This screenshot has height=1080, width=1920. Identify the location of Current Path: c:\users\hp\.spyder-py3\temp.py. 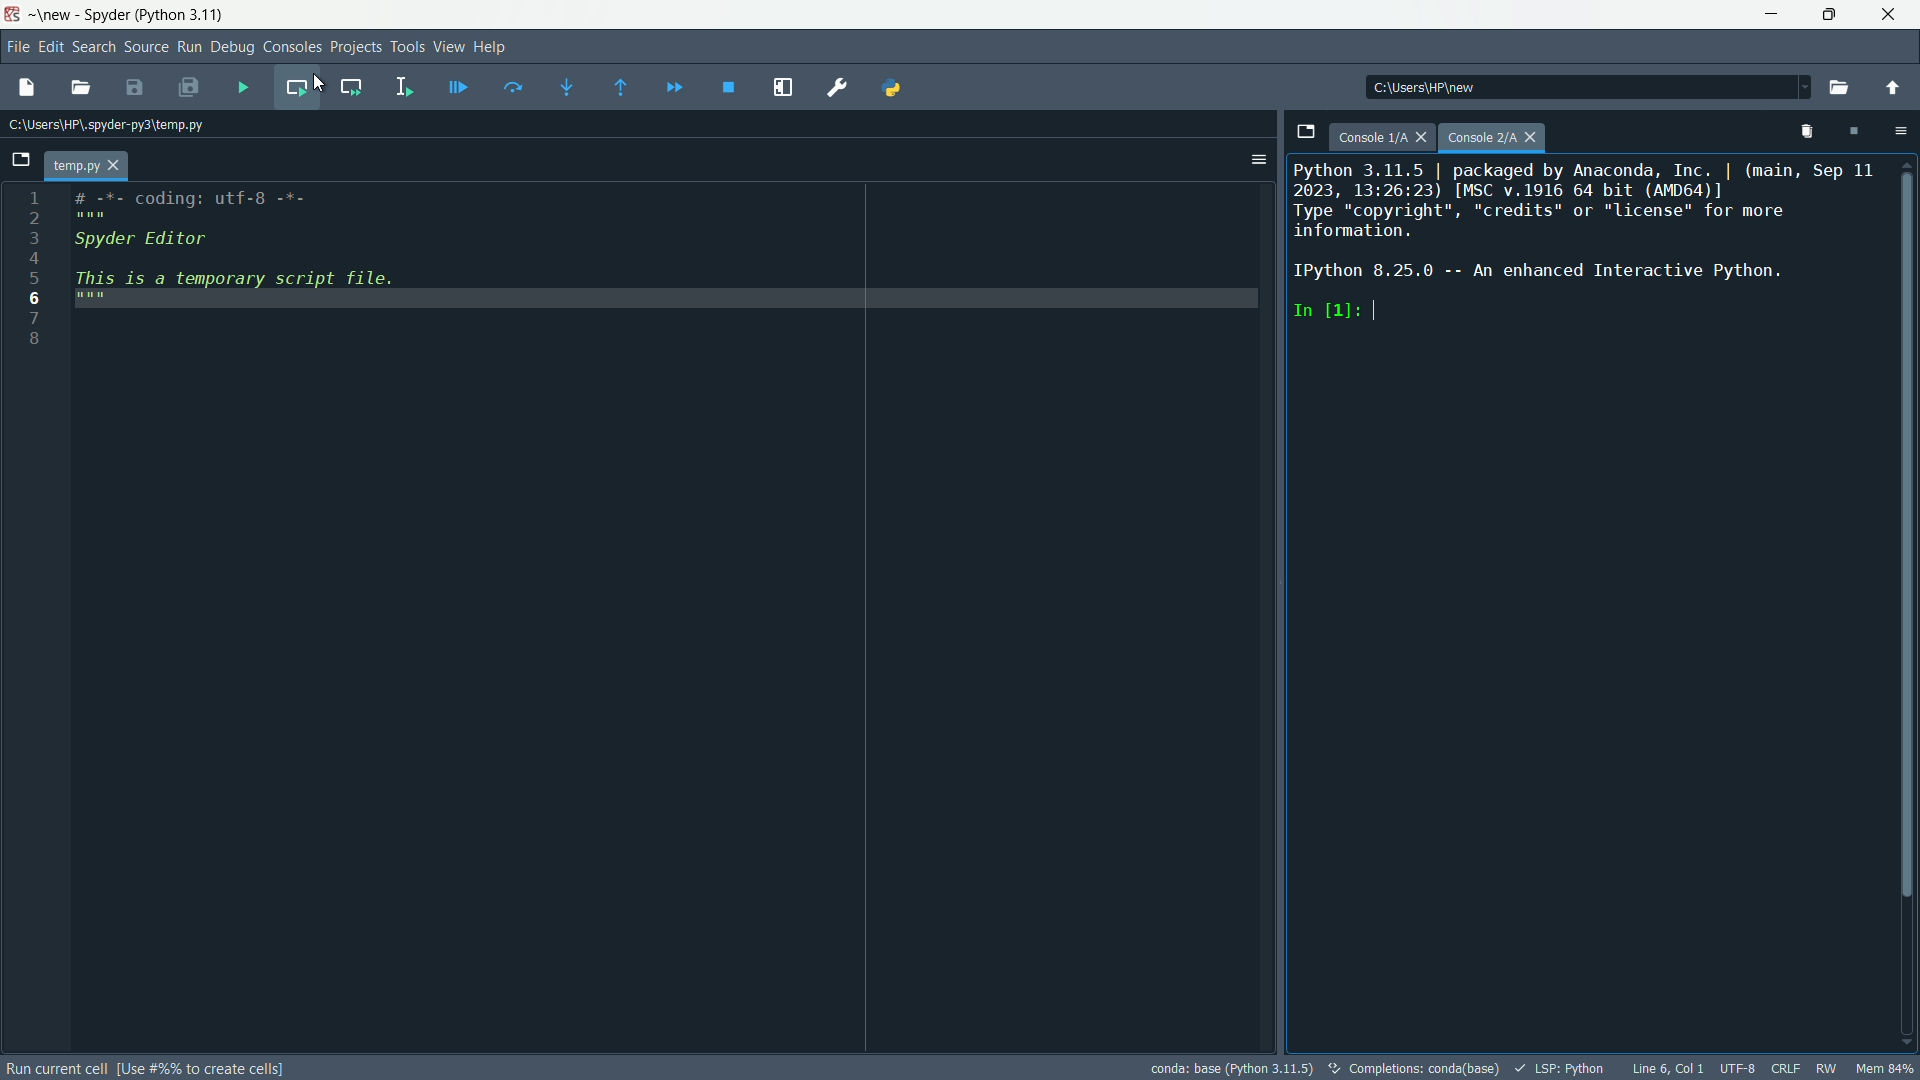
(112, 124).